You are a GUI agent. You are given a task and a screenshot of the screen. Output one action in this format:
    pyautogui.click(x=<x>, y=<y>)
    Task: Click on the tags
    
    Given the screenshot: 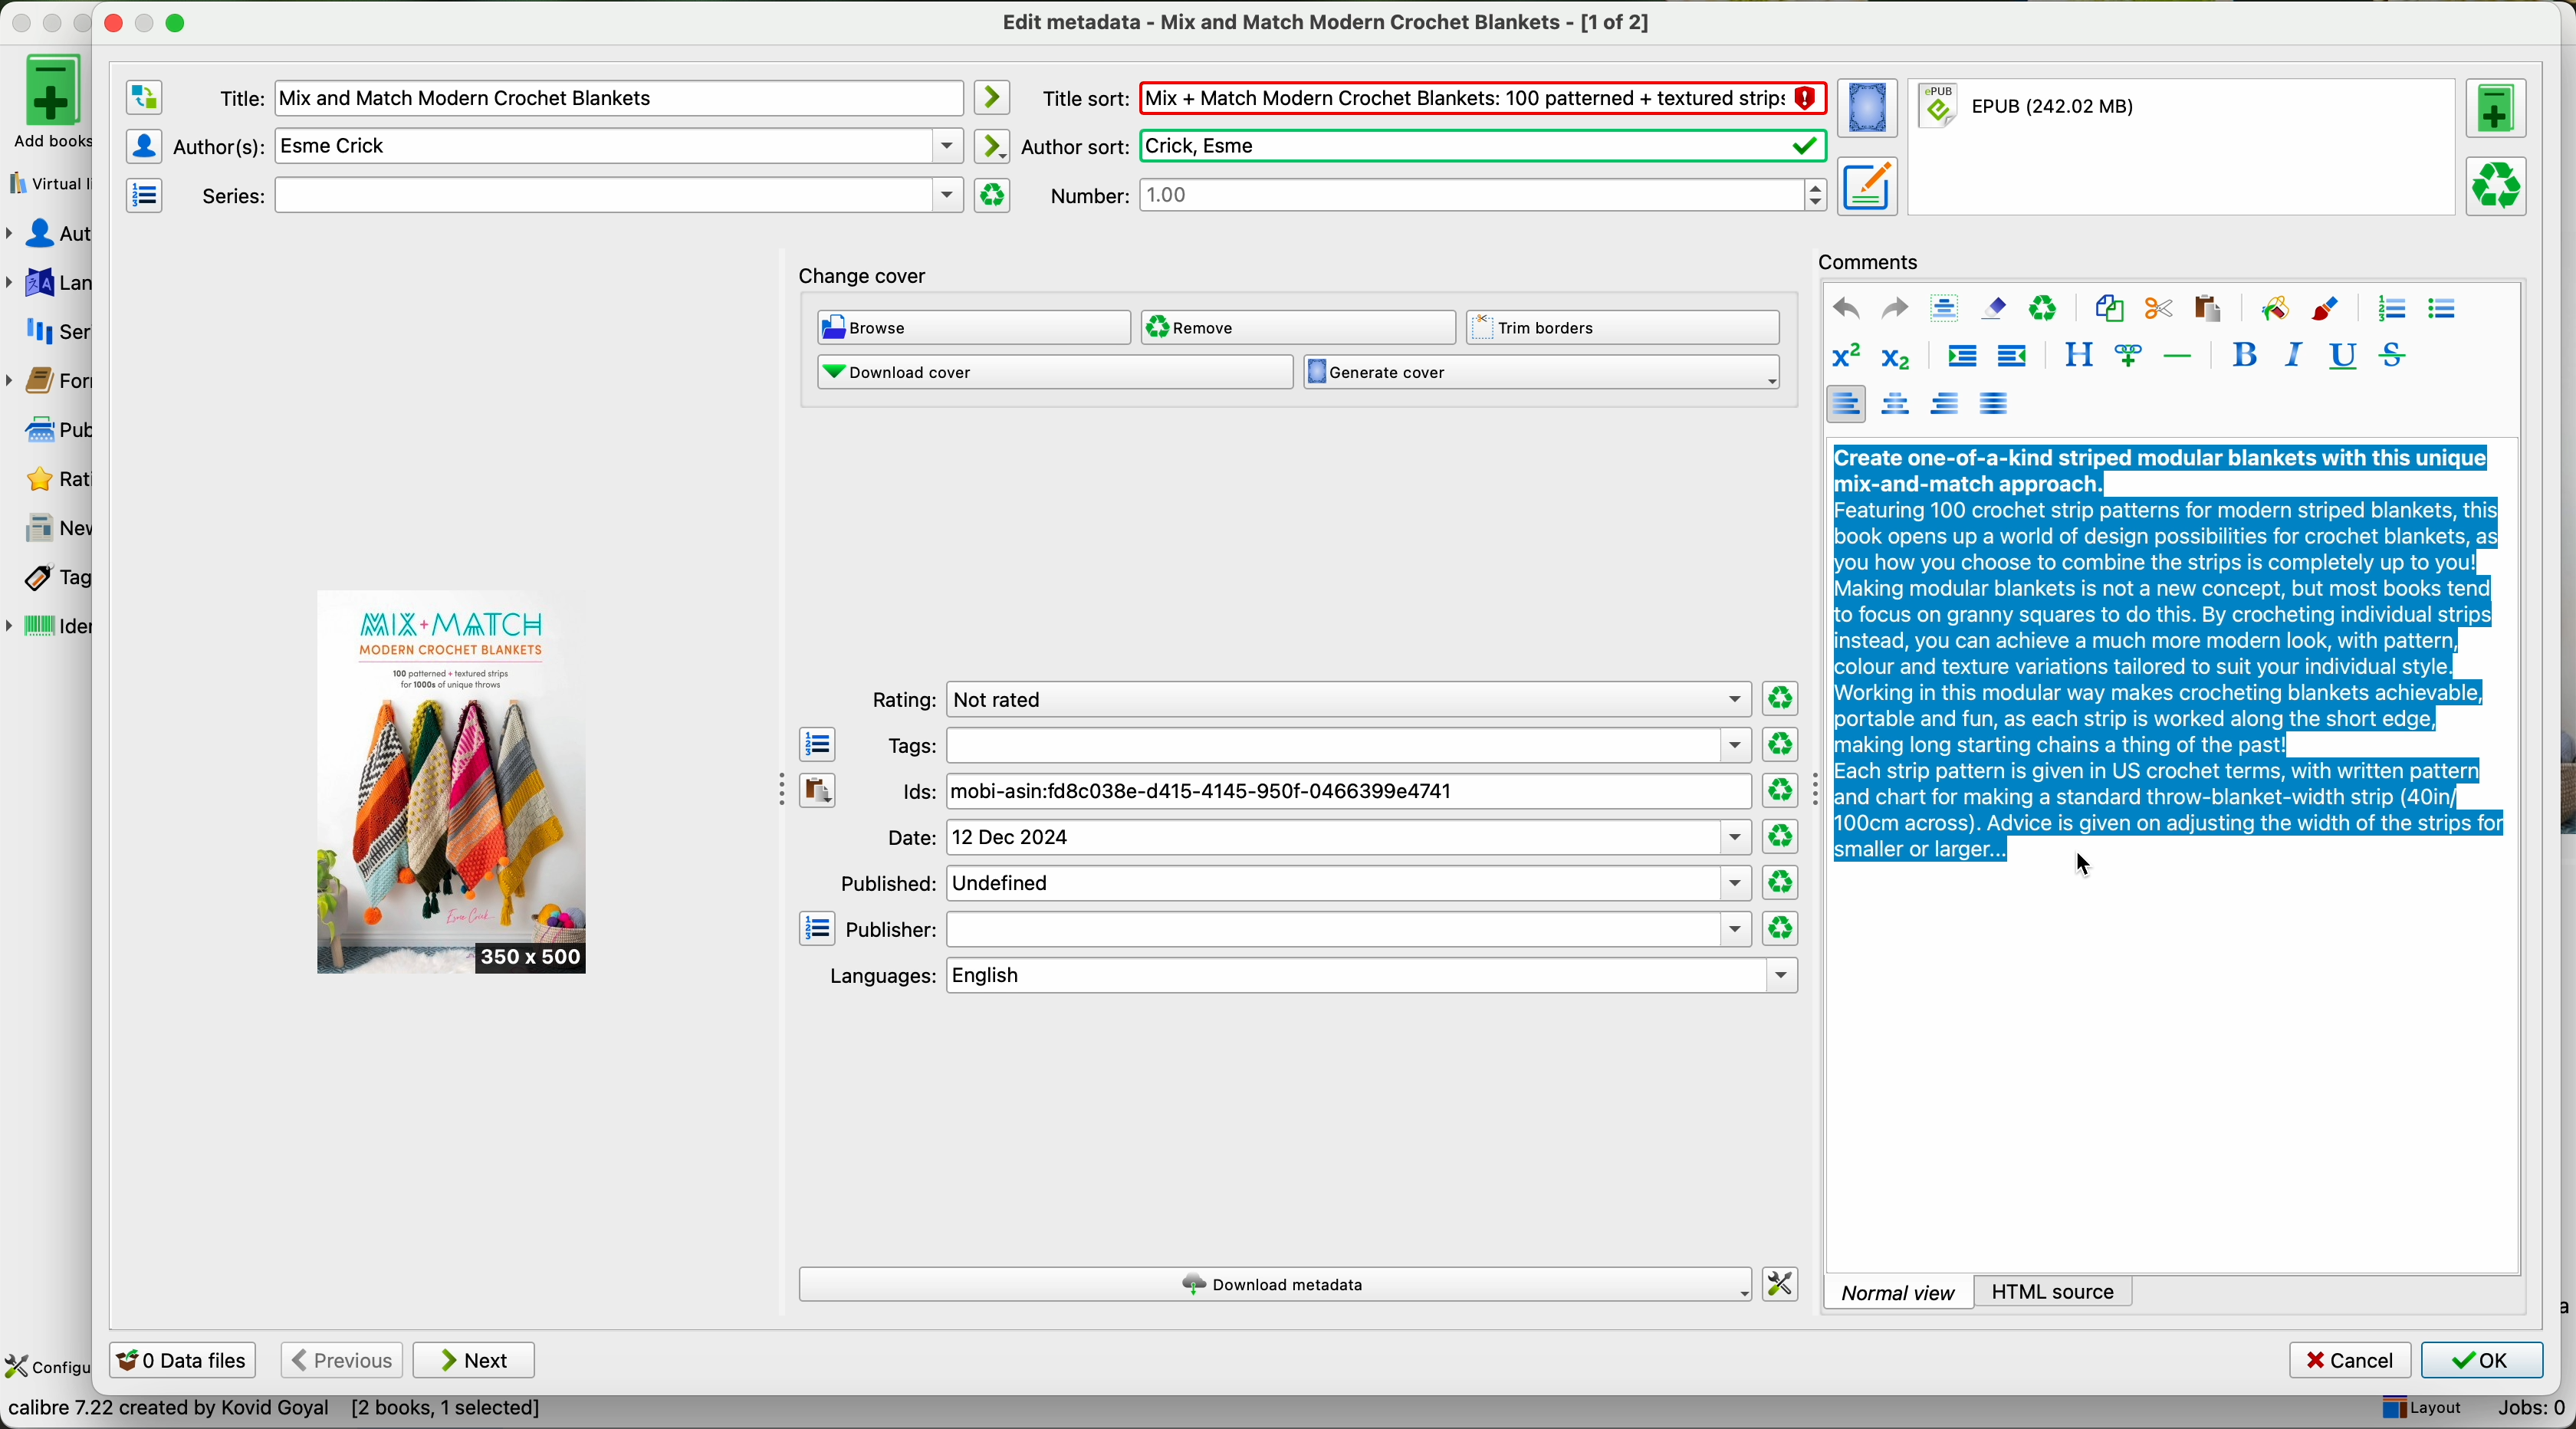 What is the action you would take?
    pyautogui.click(x=47, y=579)
    